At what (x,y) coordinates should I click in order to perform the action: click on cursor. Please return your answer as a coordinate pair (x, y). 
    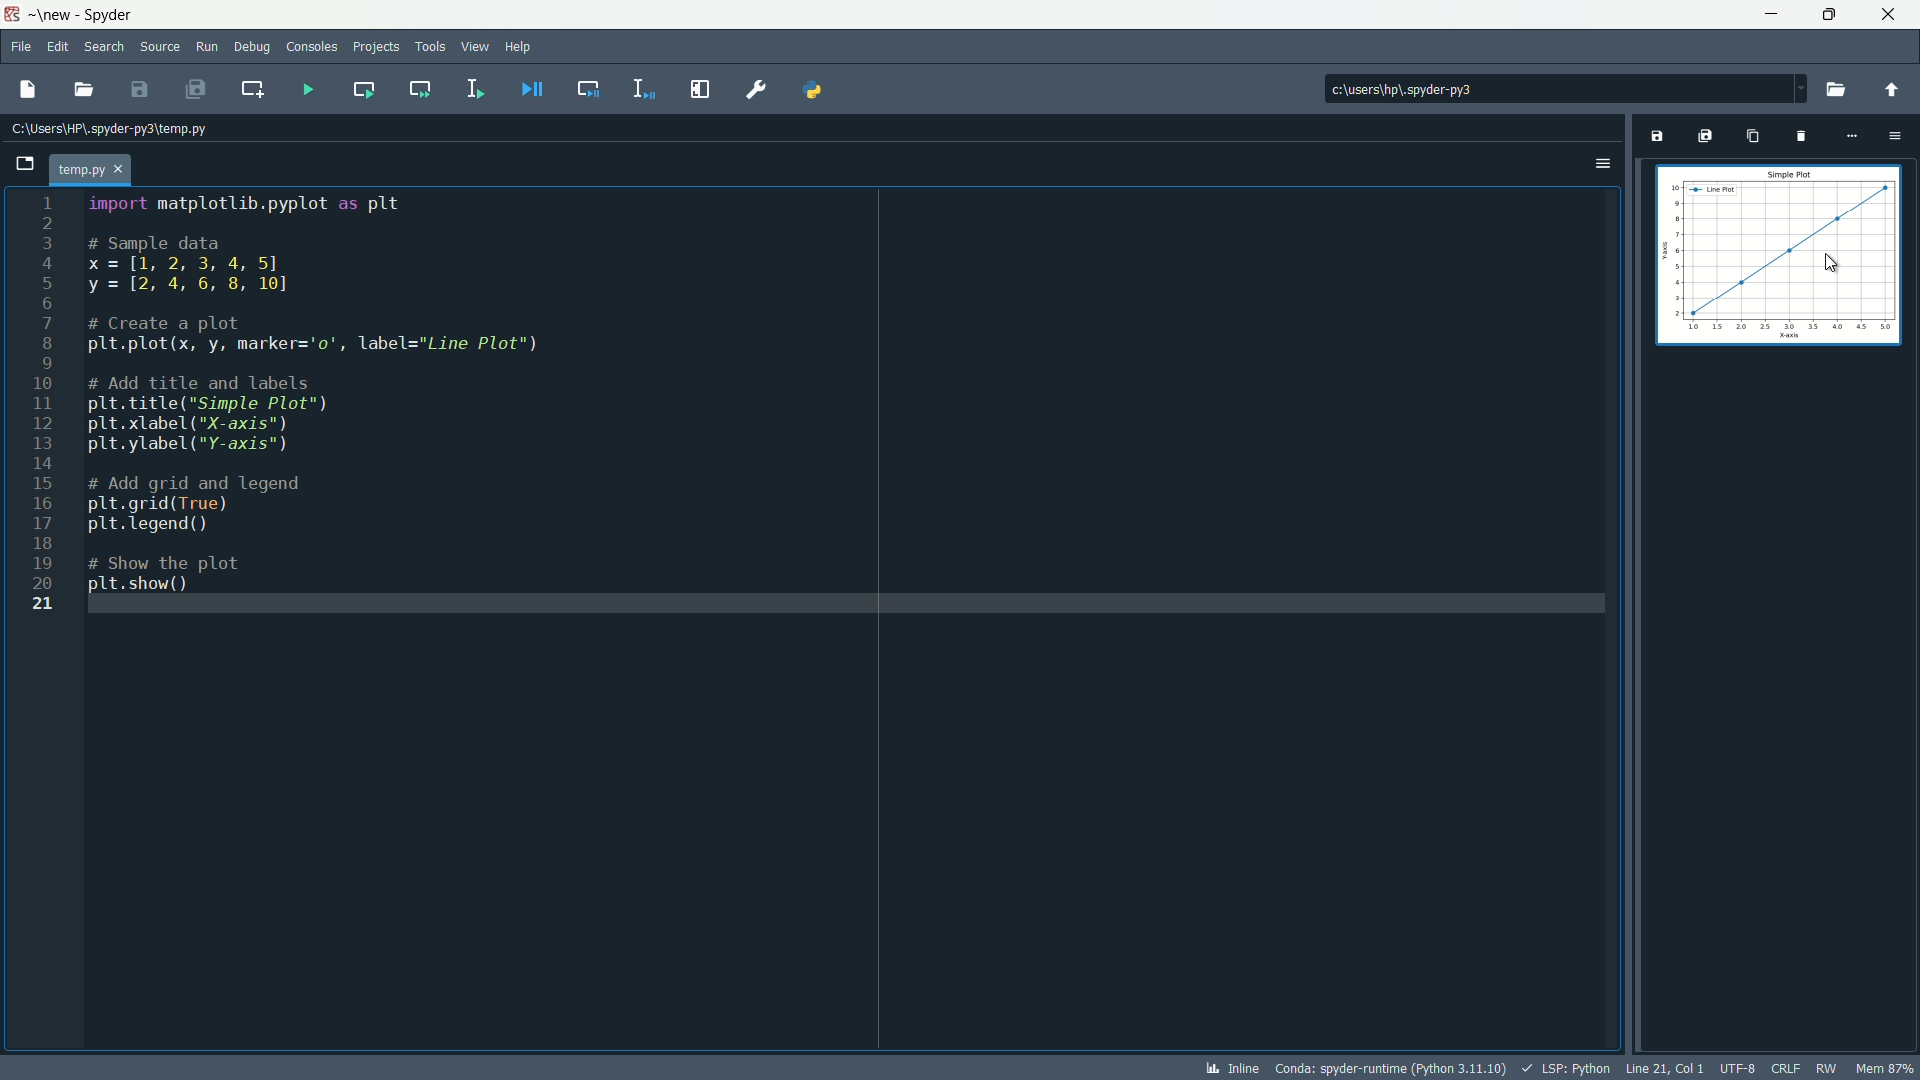
    Looking at the image, I should click on (1832, 261).